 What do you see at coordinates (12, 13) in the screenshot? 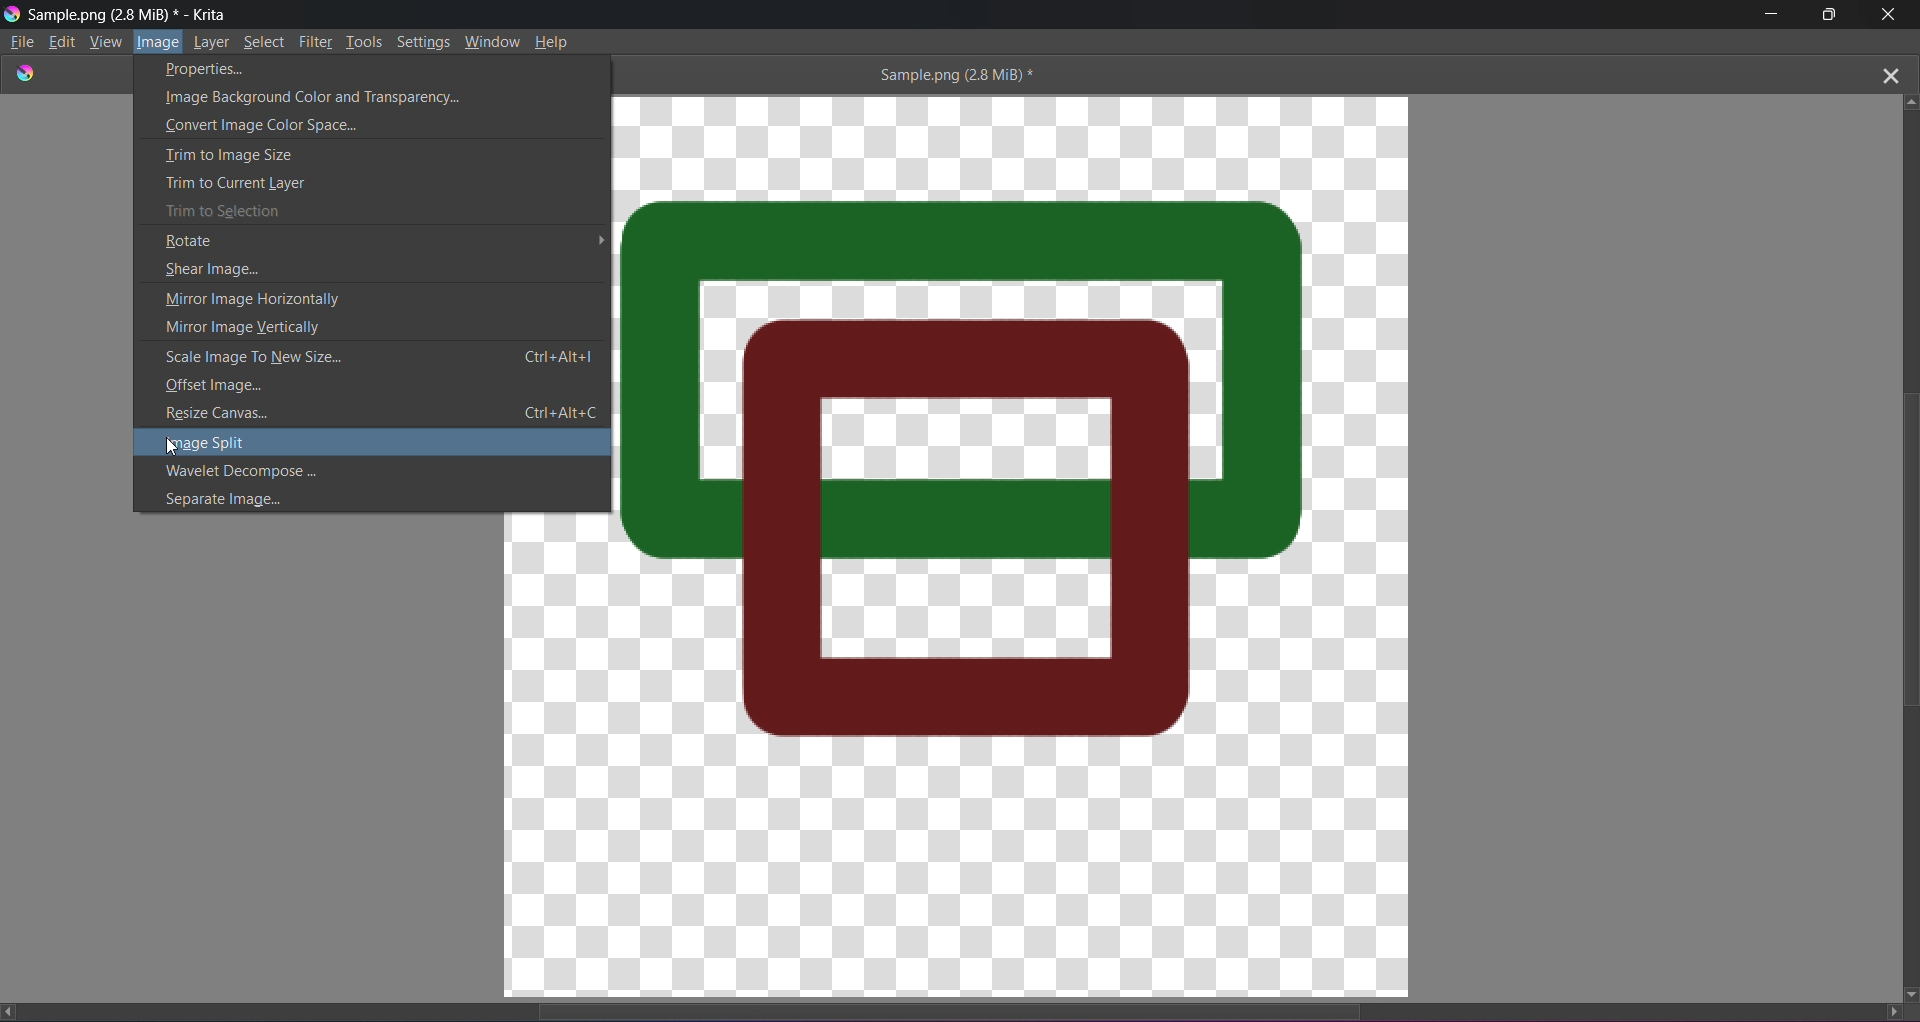
I see `Logo` at bounding box center [12, 13].